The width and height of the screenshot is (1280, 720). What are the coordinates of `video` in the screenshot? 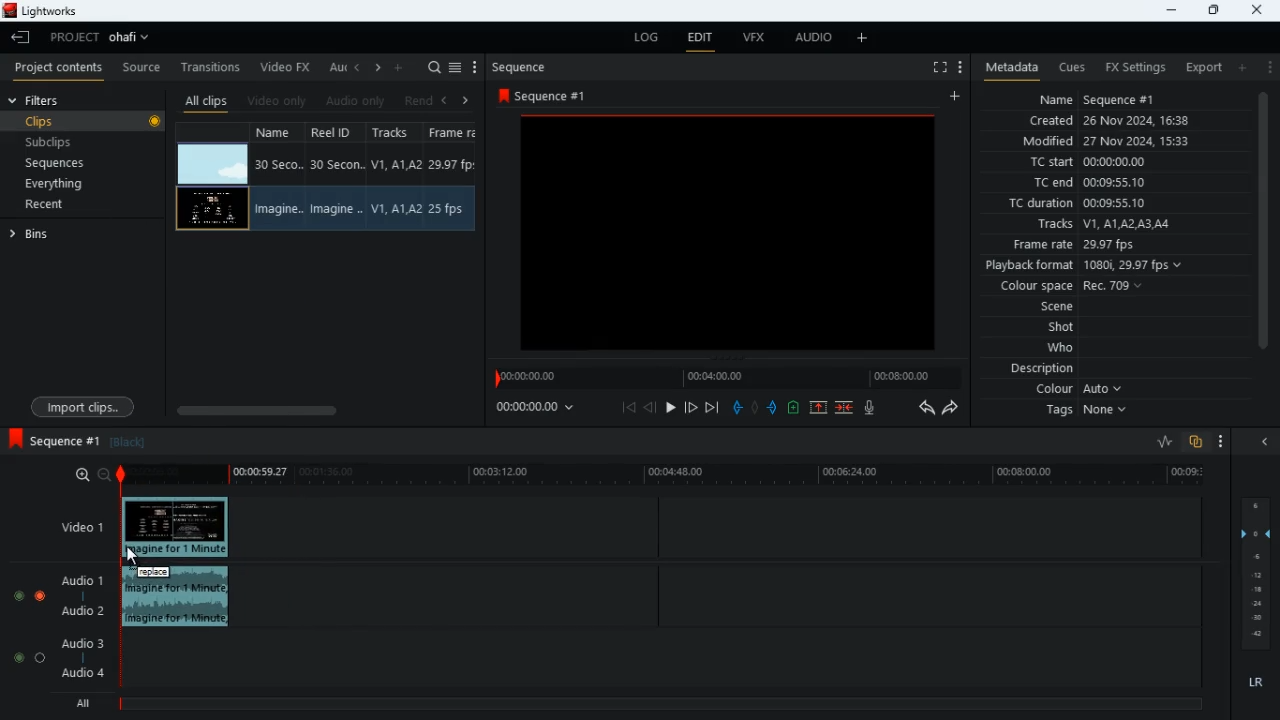 It's located at (213, 162).